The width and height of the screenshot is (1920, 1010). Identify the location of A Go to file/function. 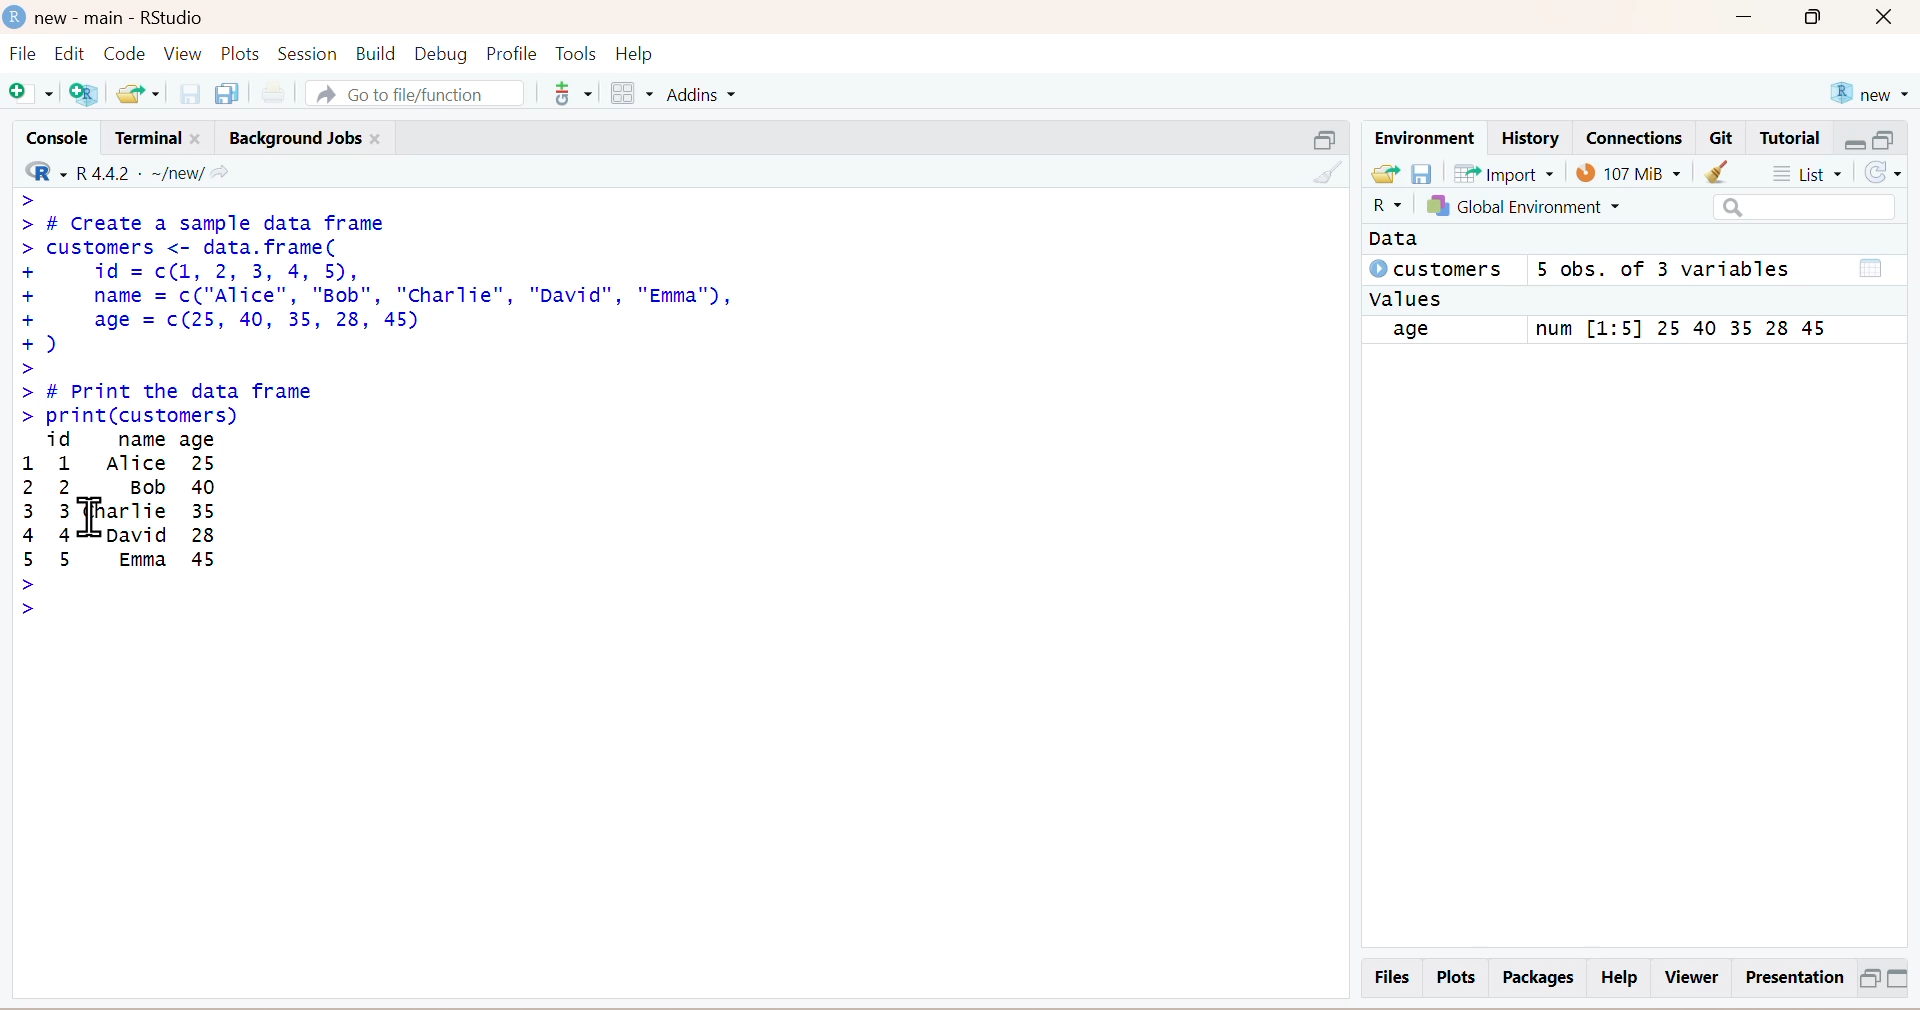
(411, 91).